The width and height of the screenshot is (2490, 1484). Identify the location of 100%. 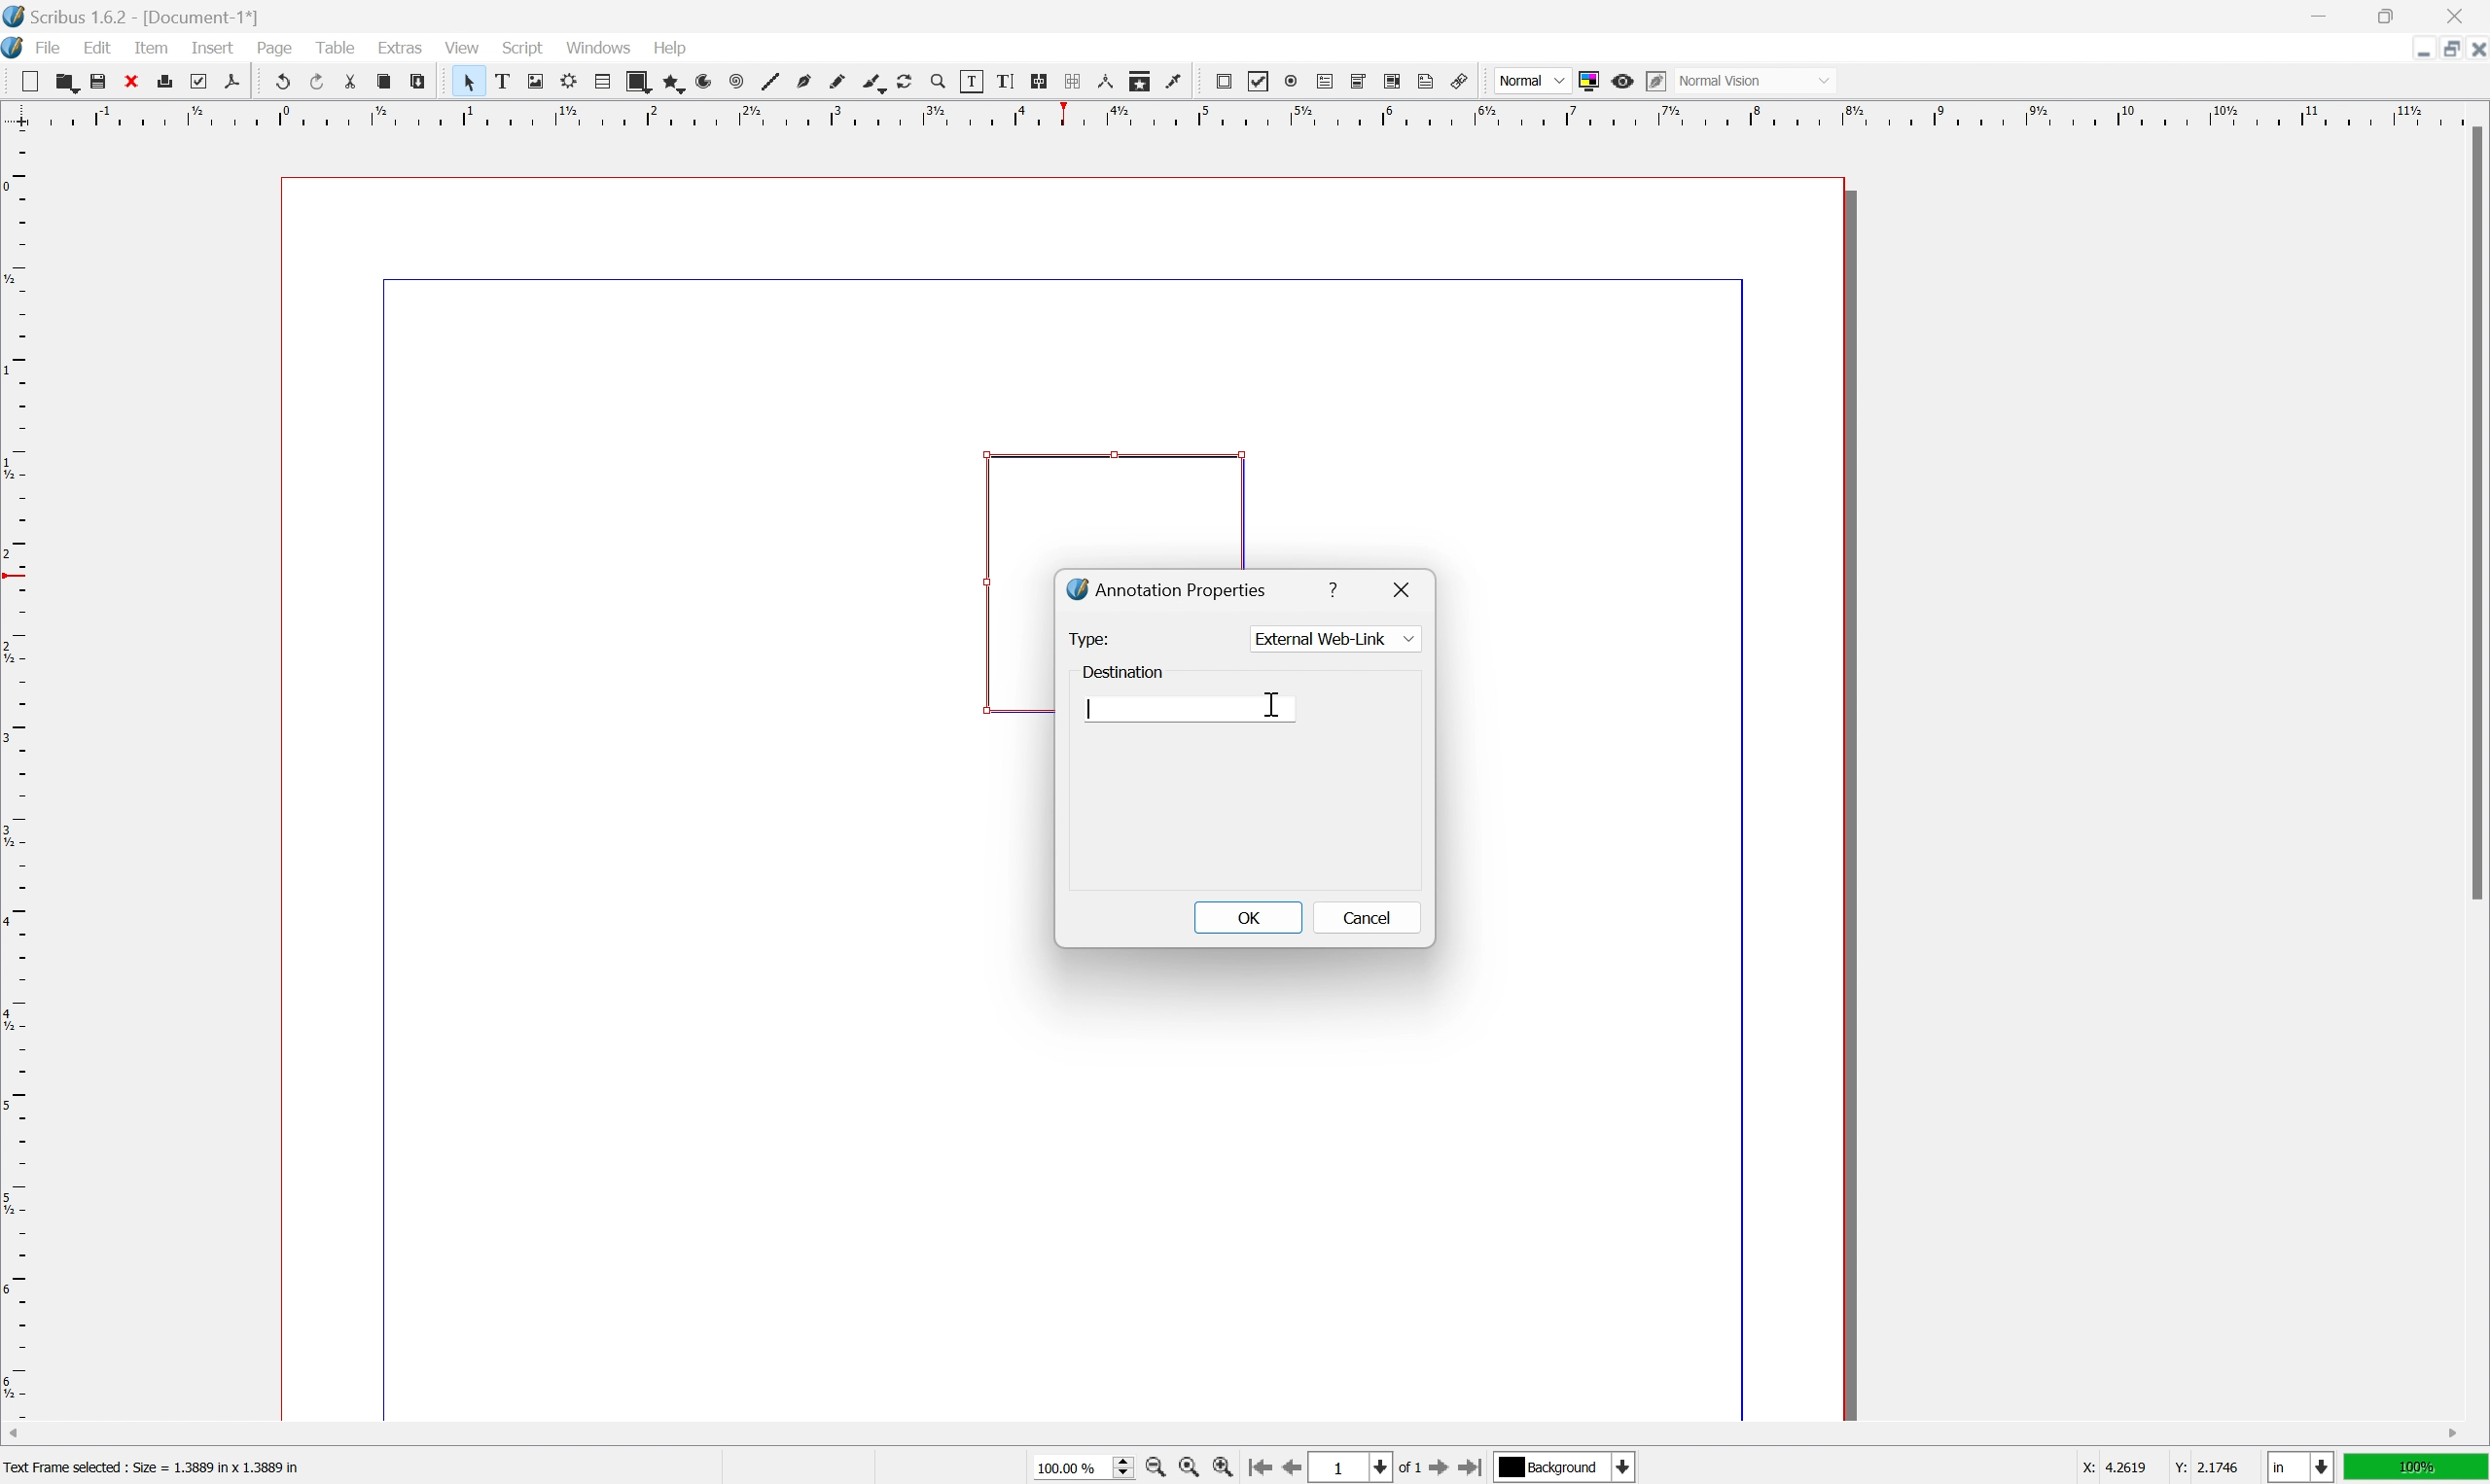
(2417, 1468).